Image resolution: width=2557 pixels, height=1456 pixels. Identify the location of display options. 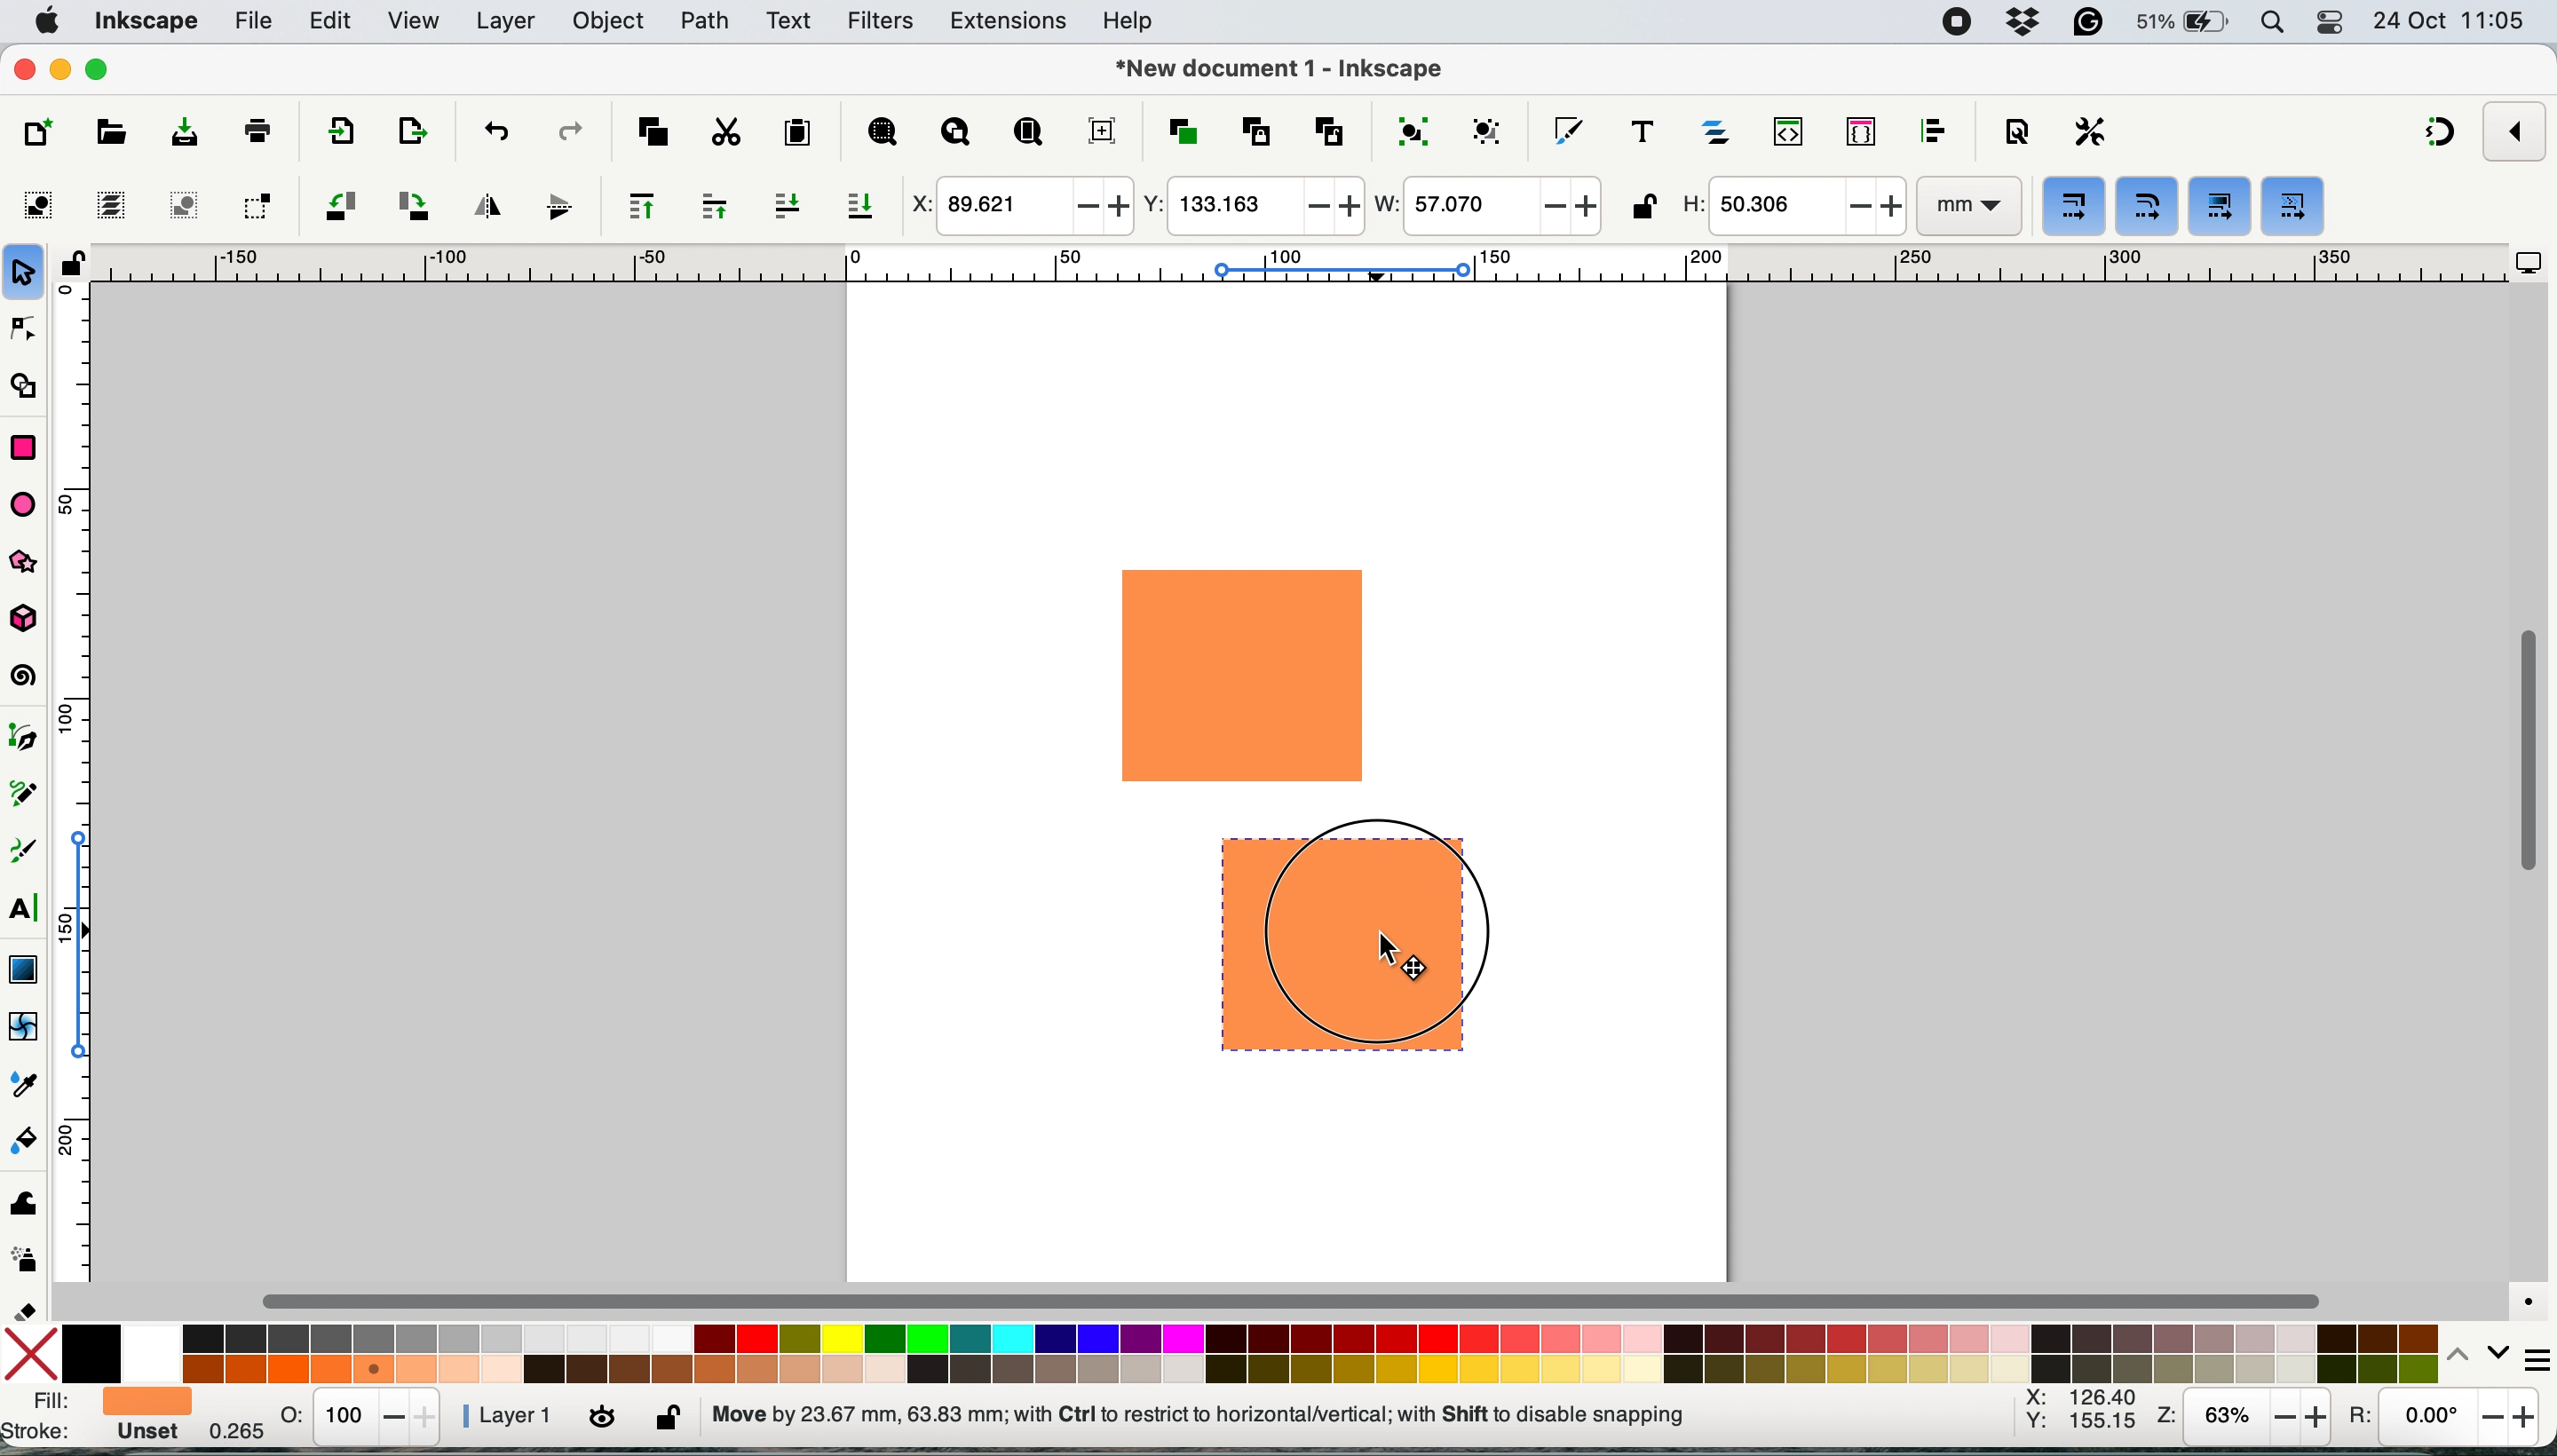
(2529, 264).